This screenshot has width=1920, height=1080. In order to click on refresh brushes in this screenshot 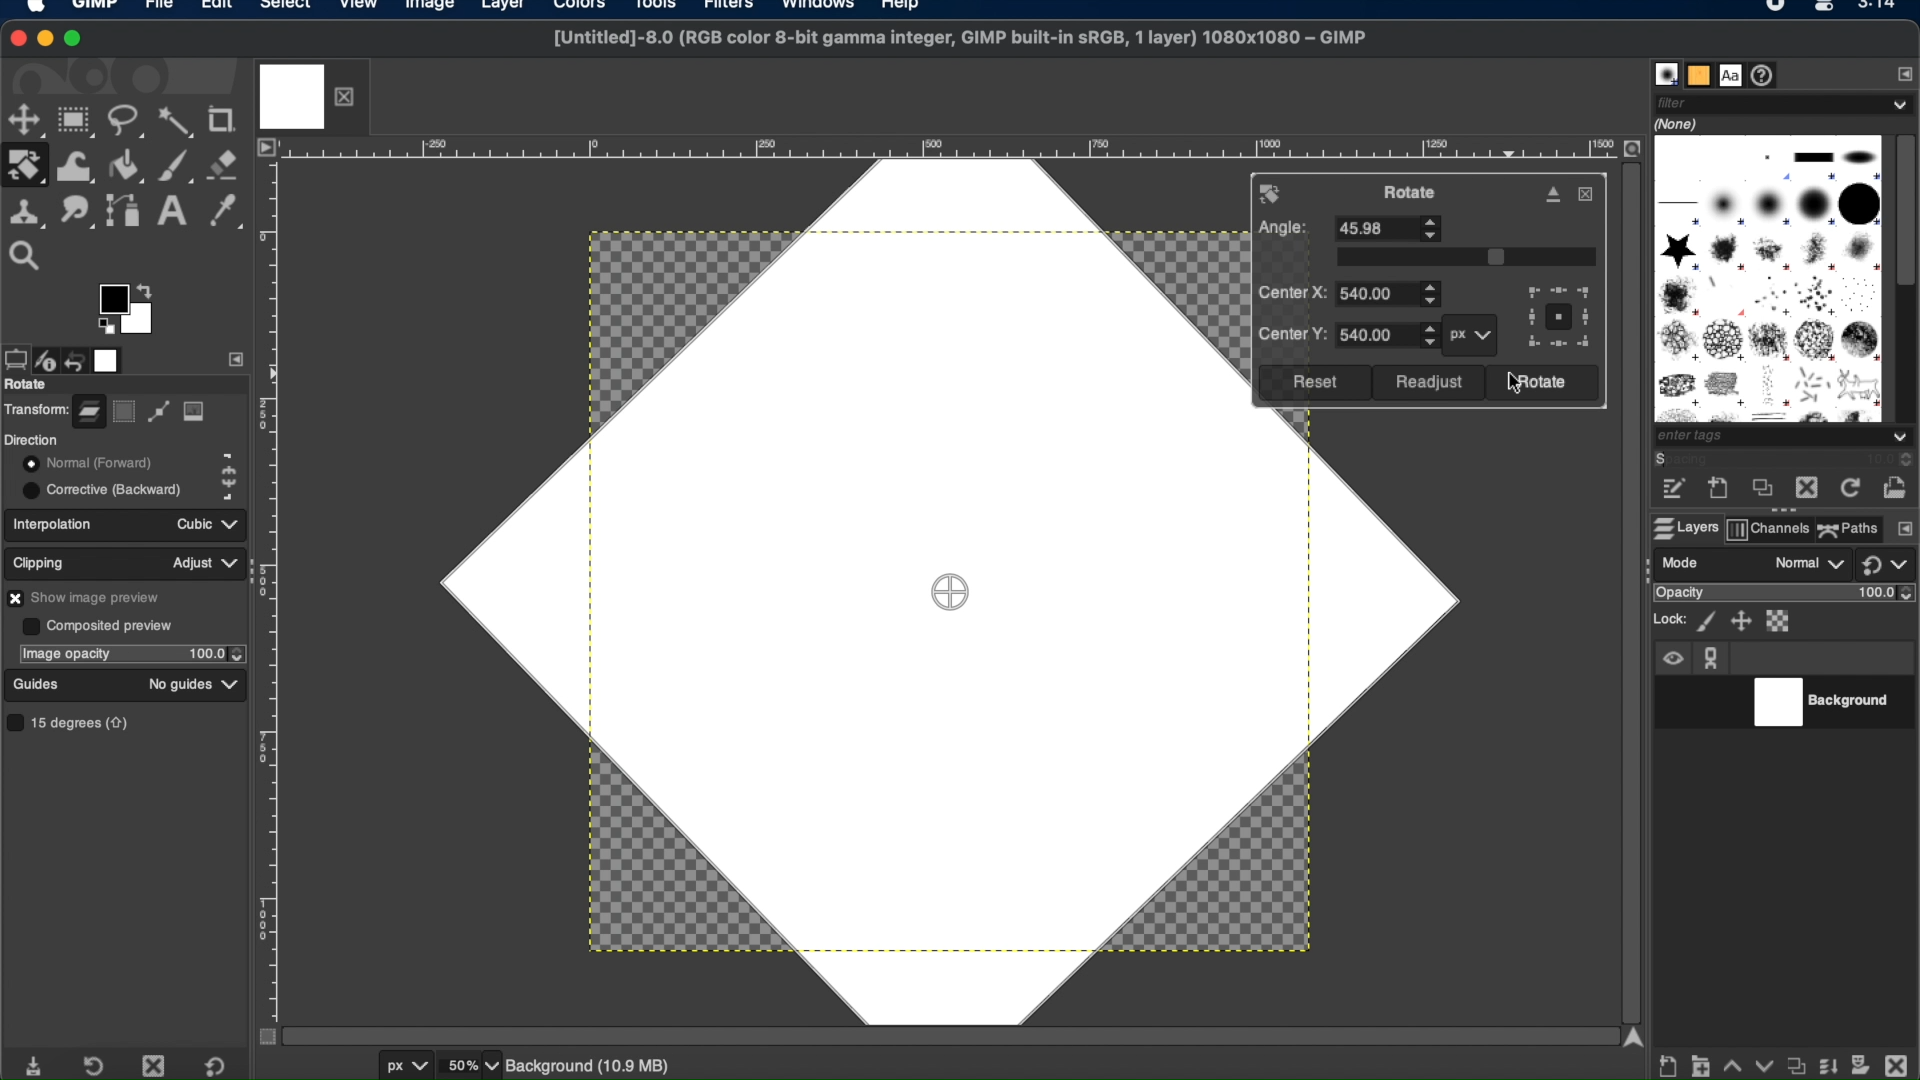, I will do `click(1847, 489)`.